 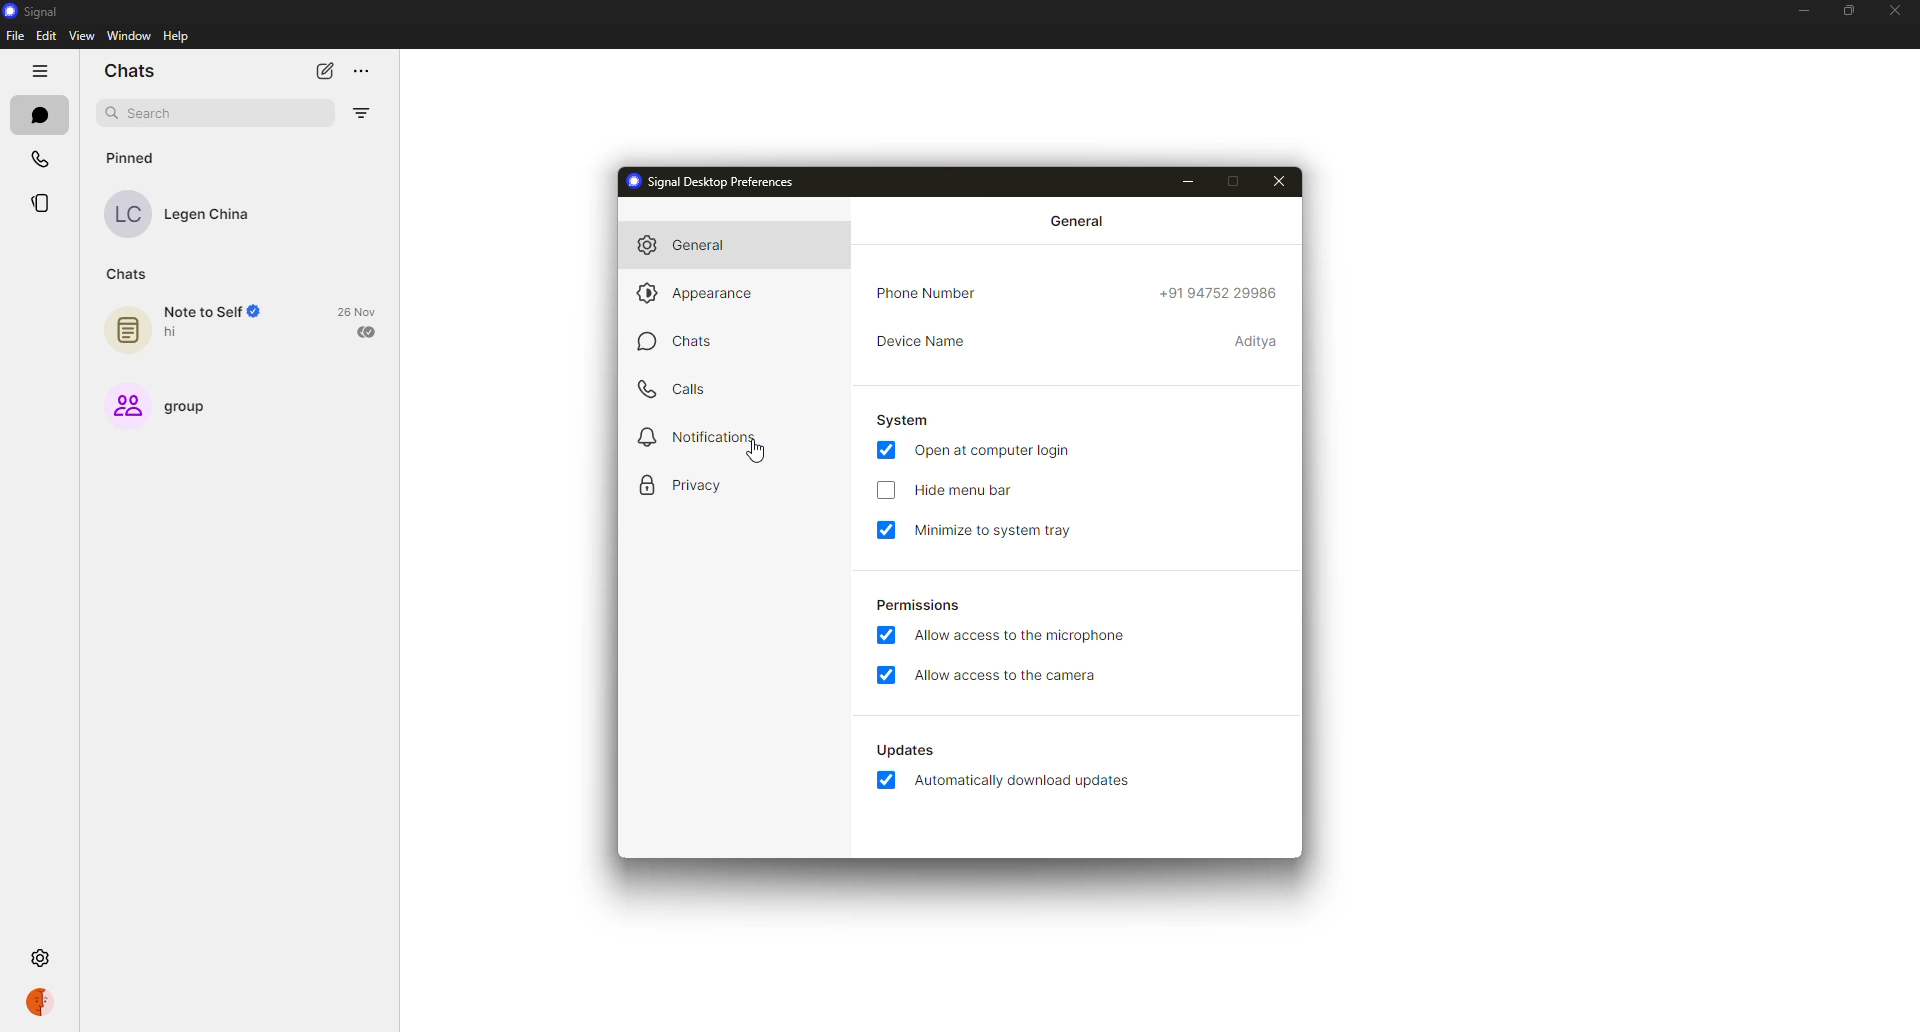 What do you see at coordinates (126, 214) in the screenshot?
I see `LC` at bounding box center [126, 214].